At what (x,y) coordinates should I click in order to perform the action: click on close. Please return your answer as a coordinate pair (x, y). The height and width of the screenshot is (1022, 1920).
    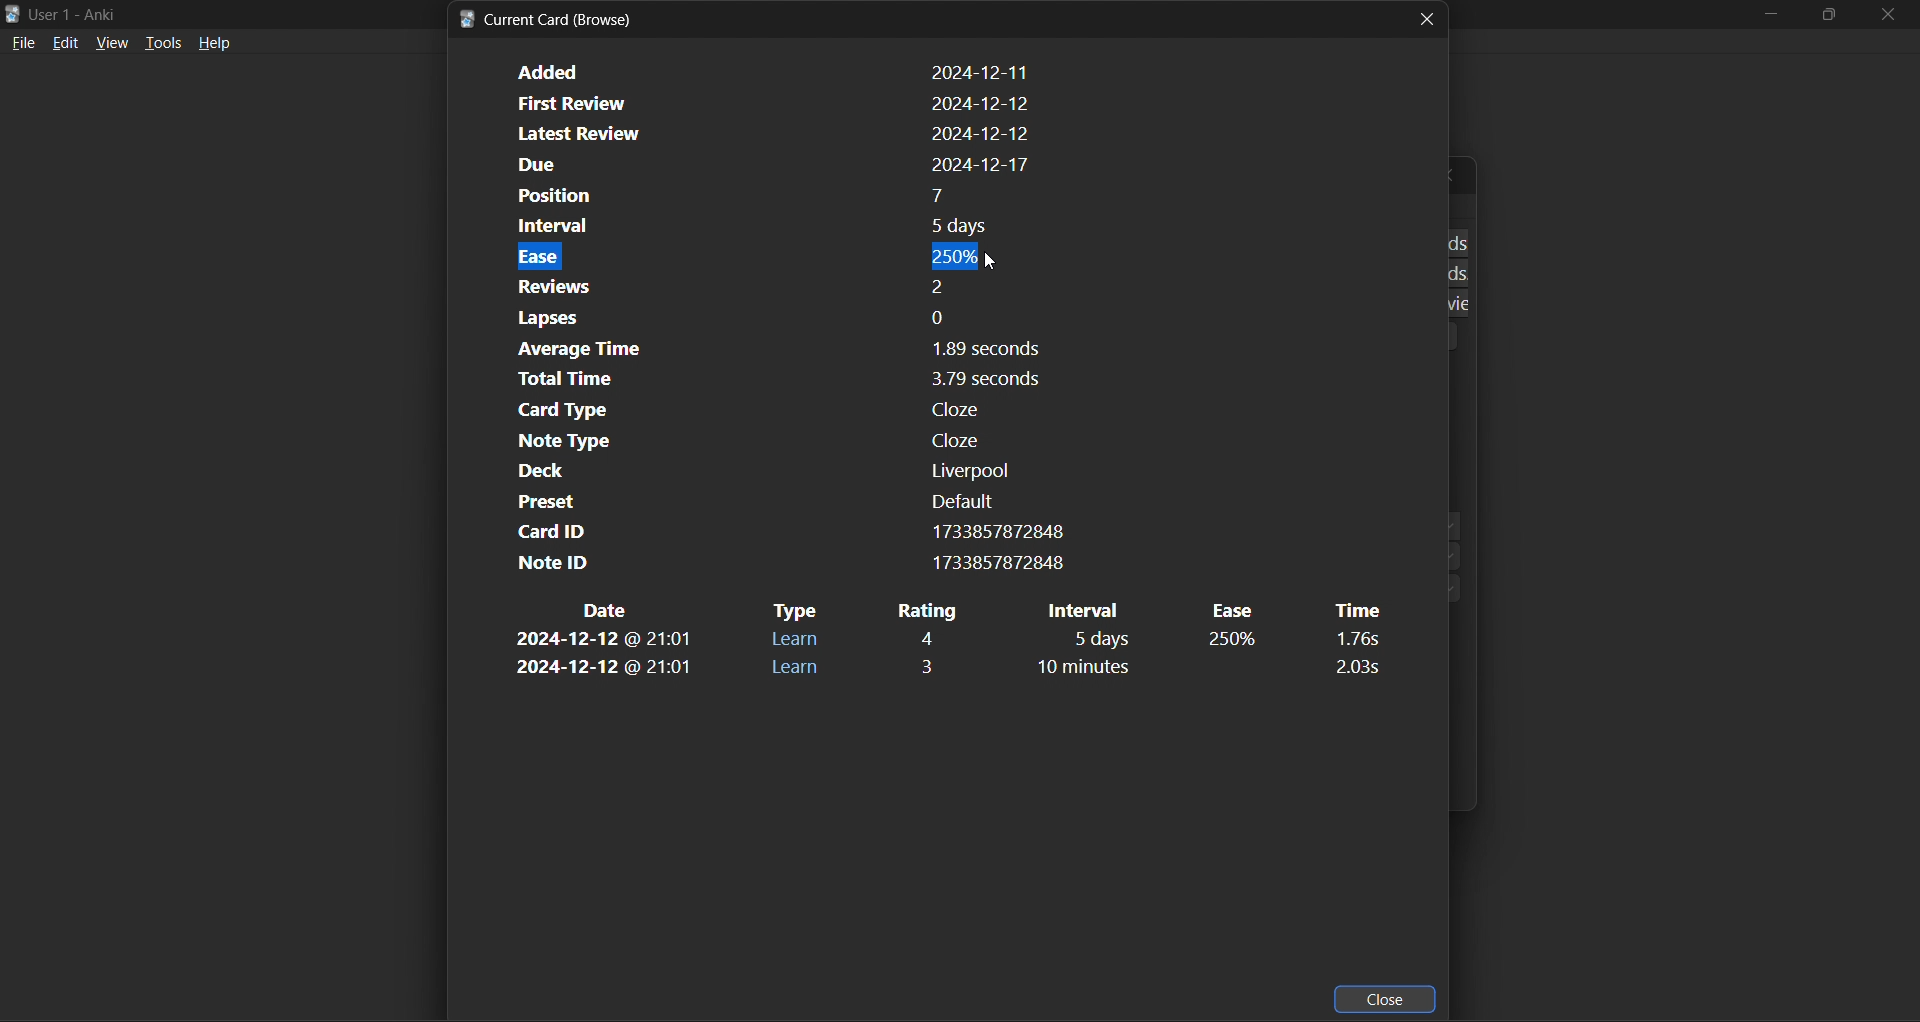
    Looking at the image, I should click on (1387, 998).